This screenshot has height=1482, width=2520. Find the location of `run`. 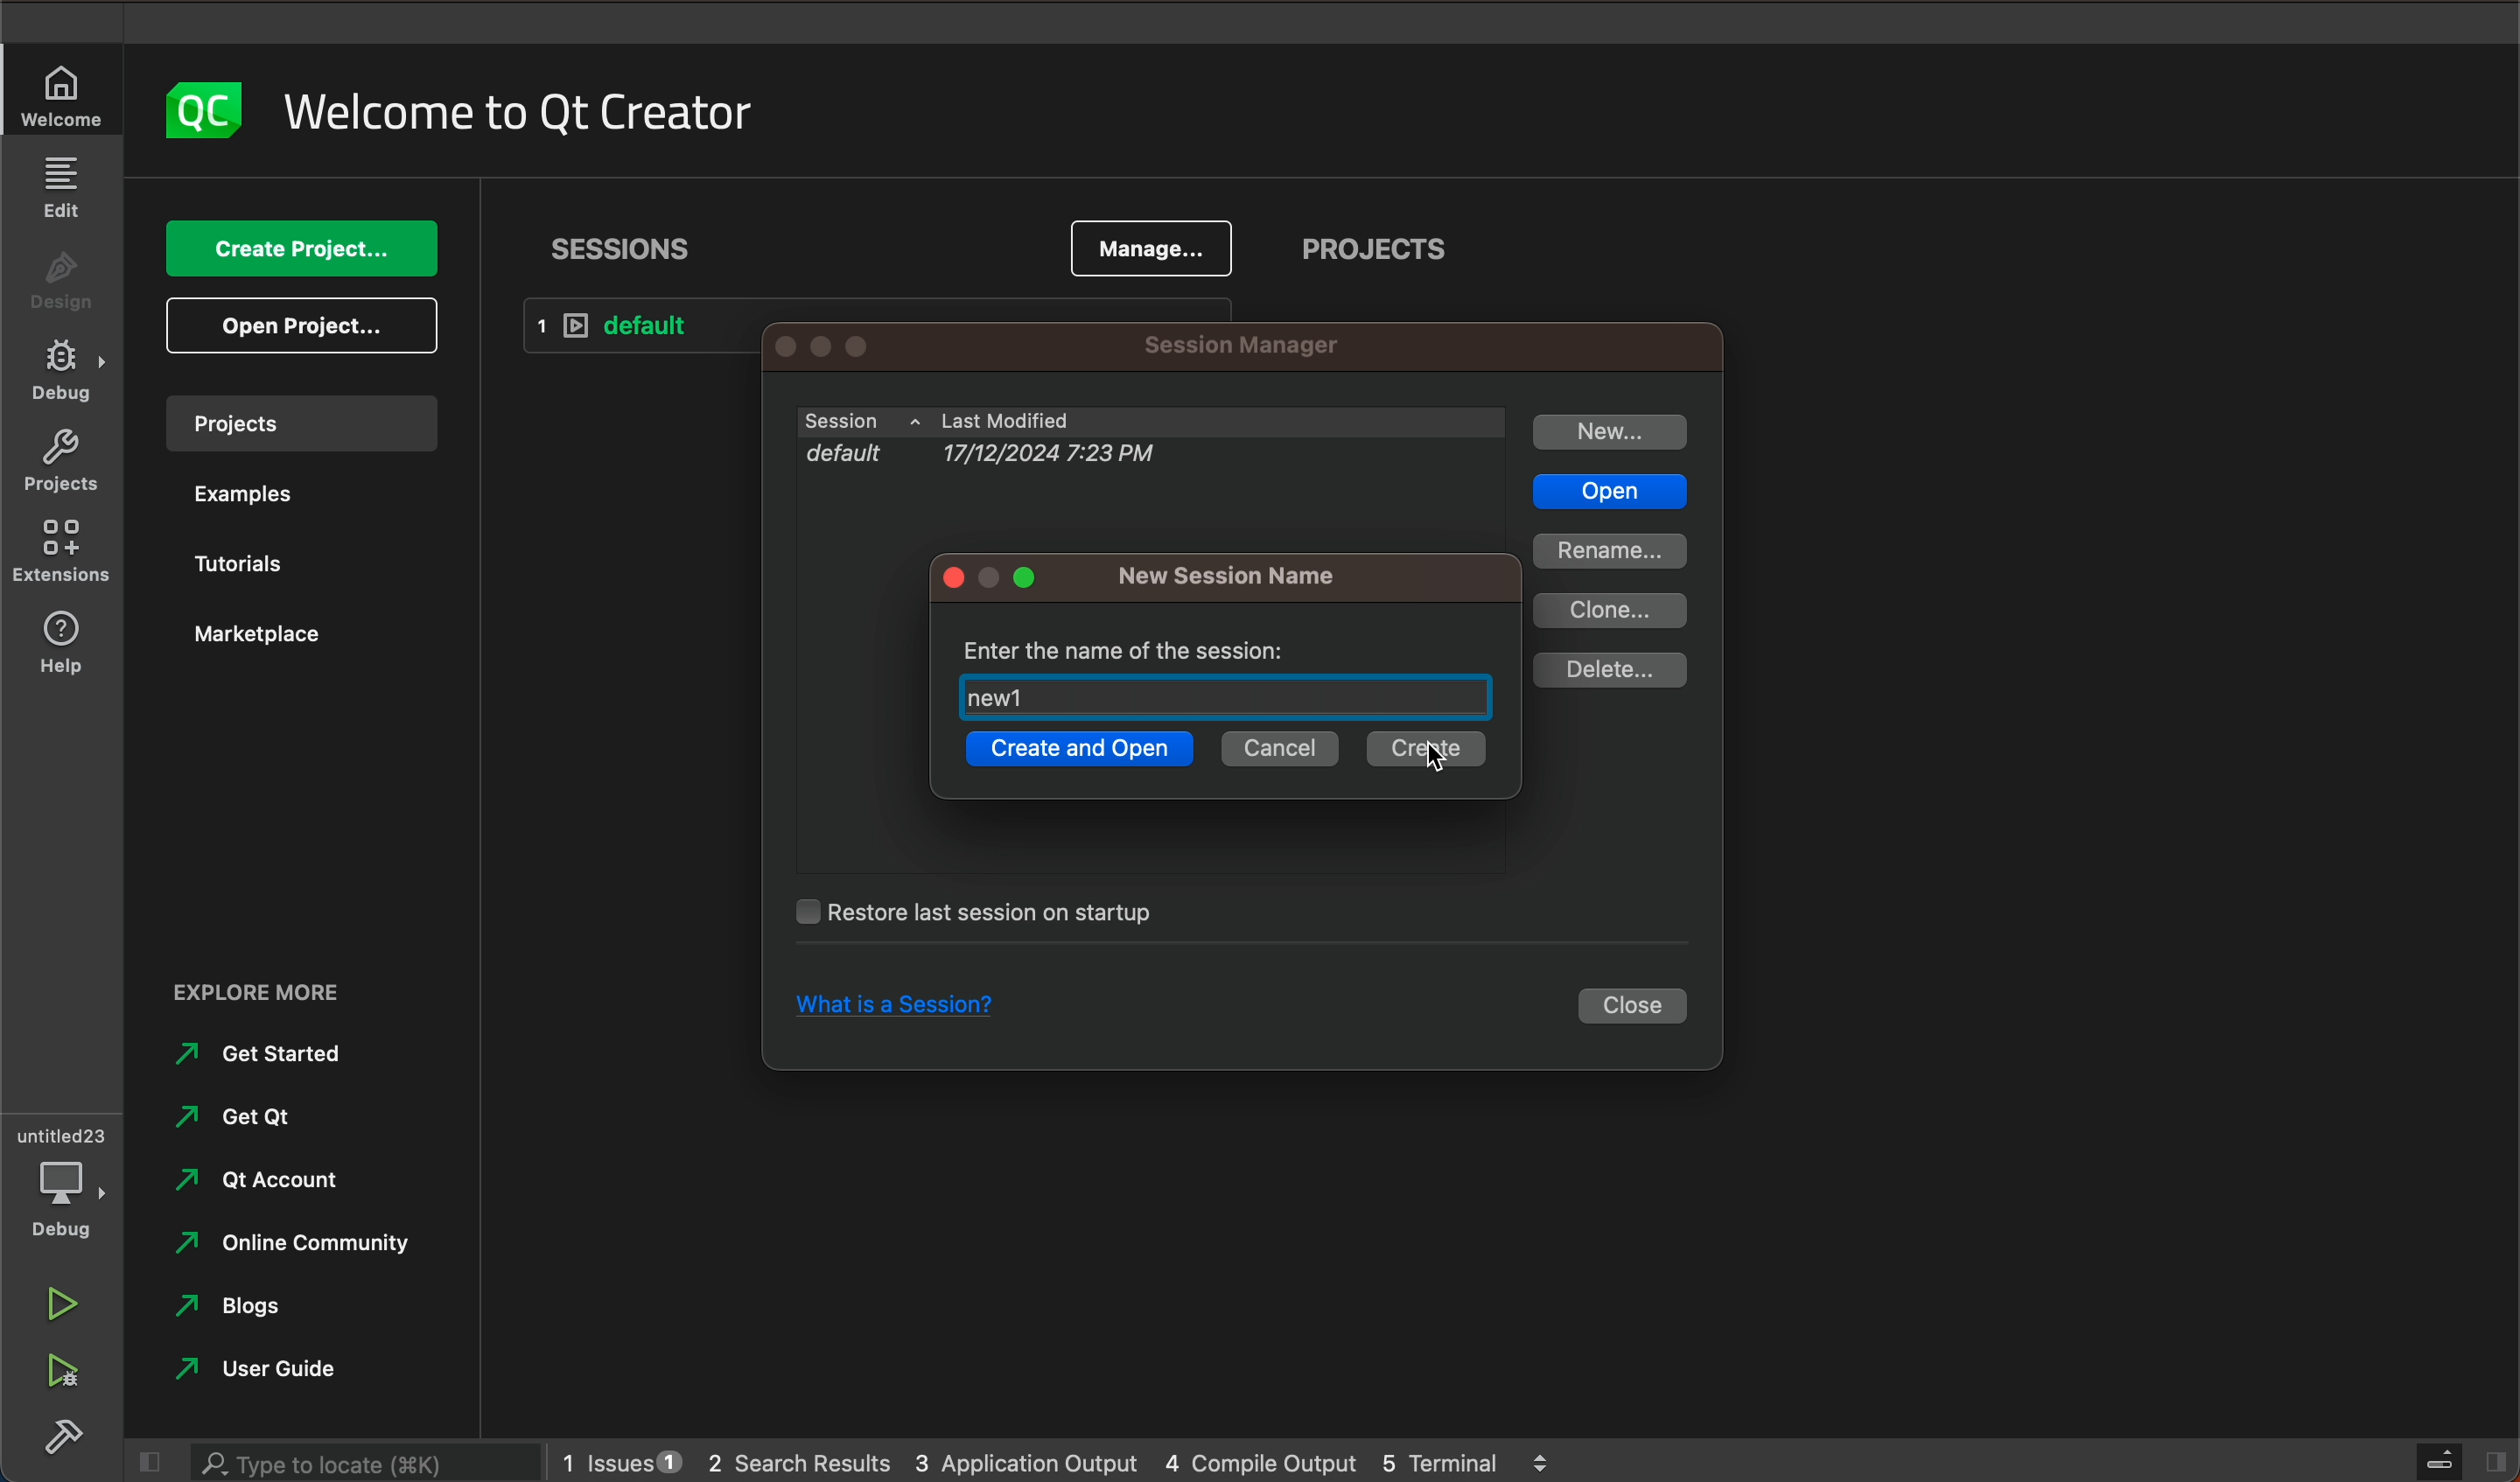

run is located at coordinates (59, 1299).